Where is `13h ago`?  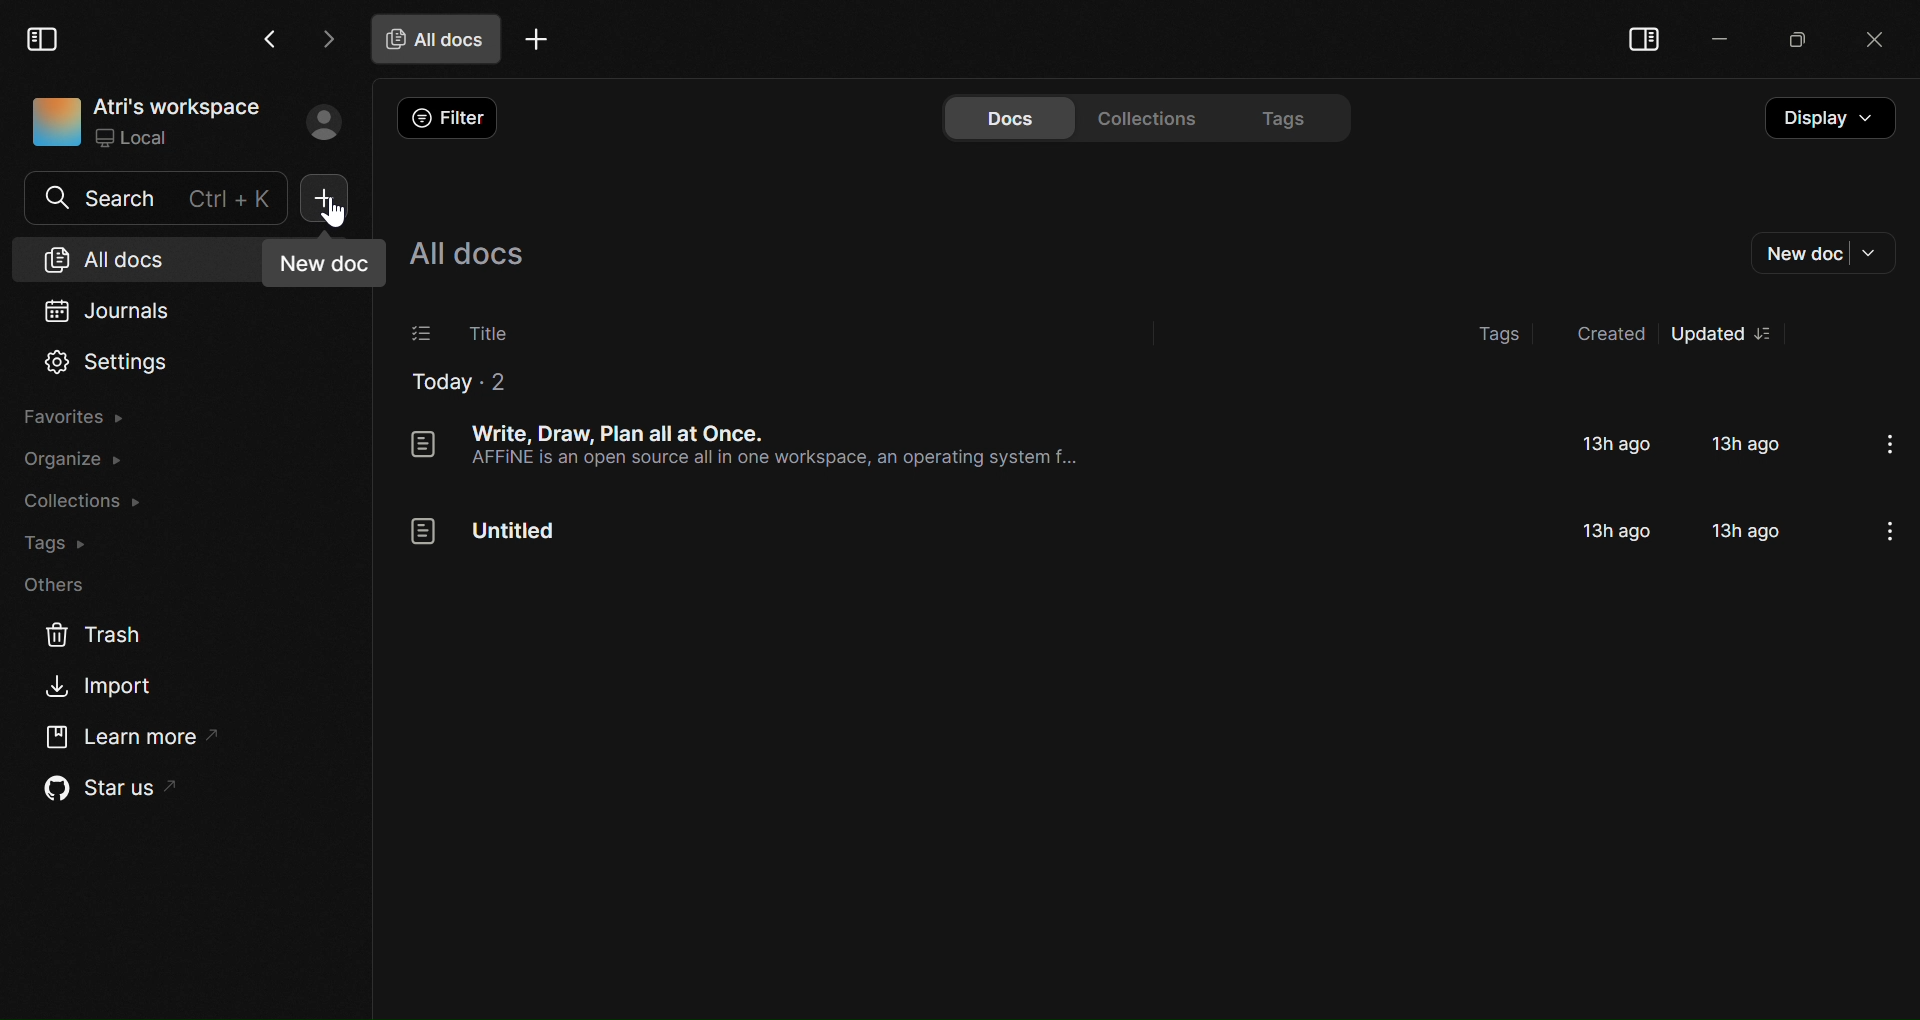 13h ago is located at coordinates (1616, 444).